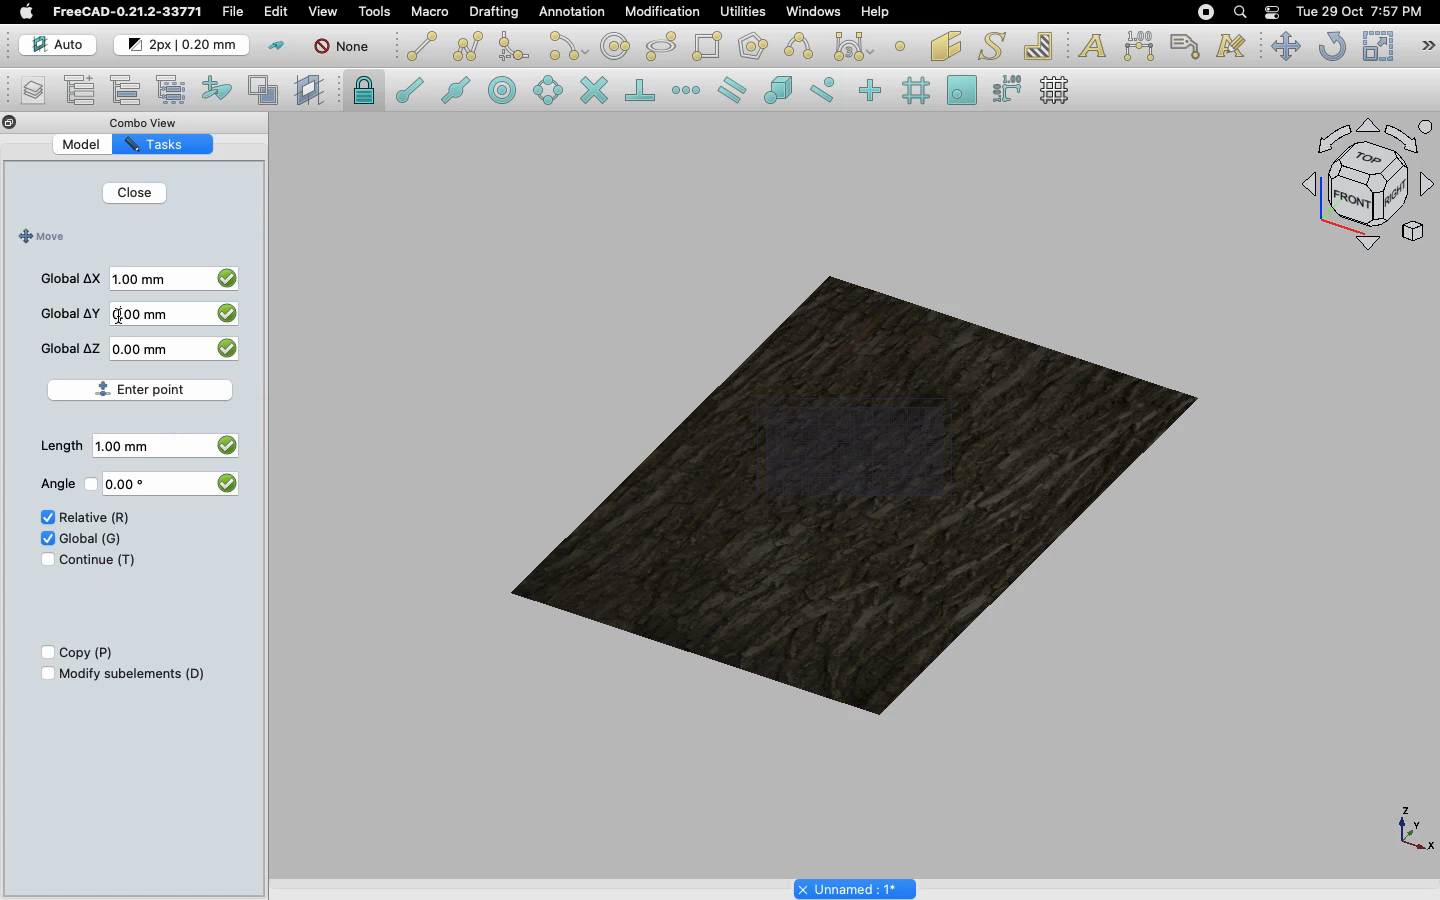 The height and width of the screenshot is (900, 1440). Describe the element at coordinates (1092, 47) in the screenshot. I see `Text` at that location.